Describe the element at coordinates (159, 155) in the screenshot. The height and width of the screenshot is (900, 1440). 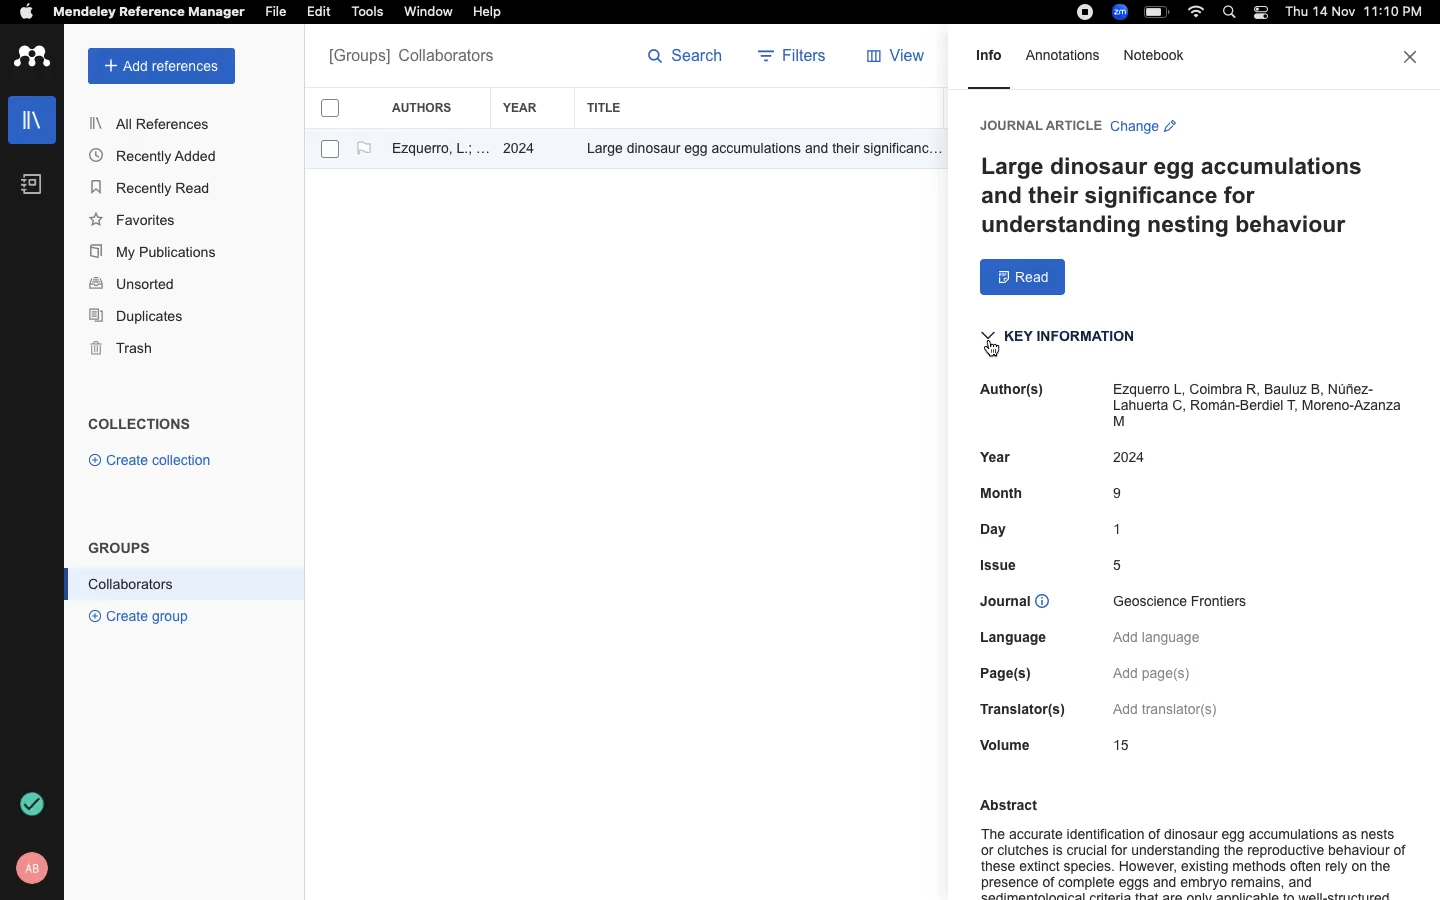
I see `Recently Added` at that location.